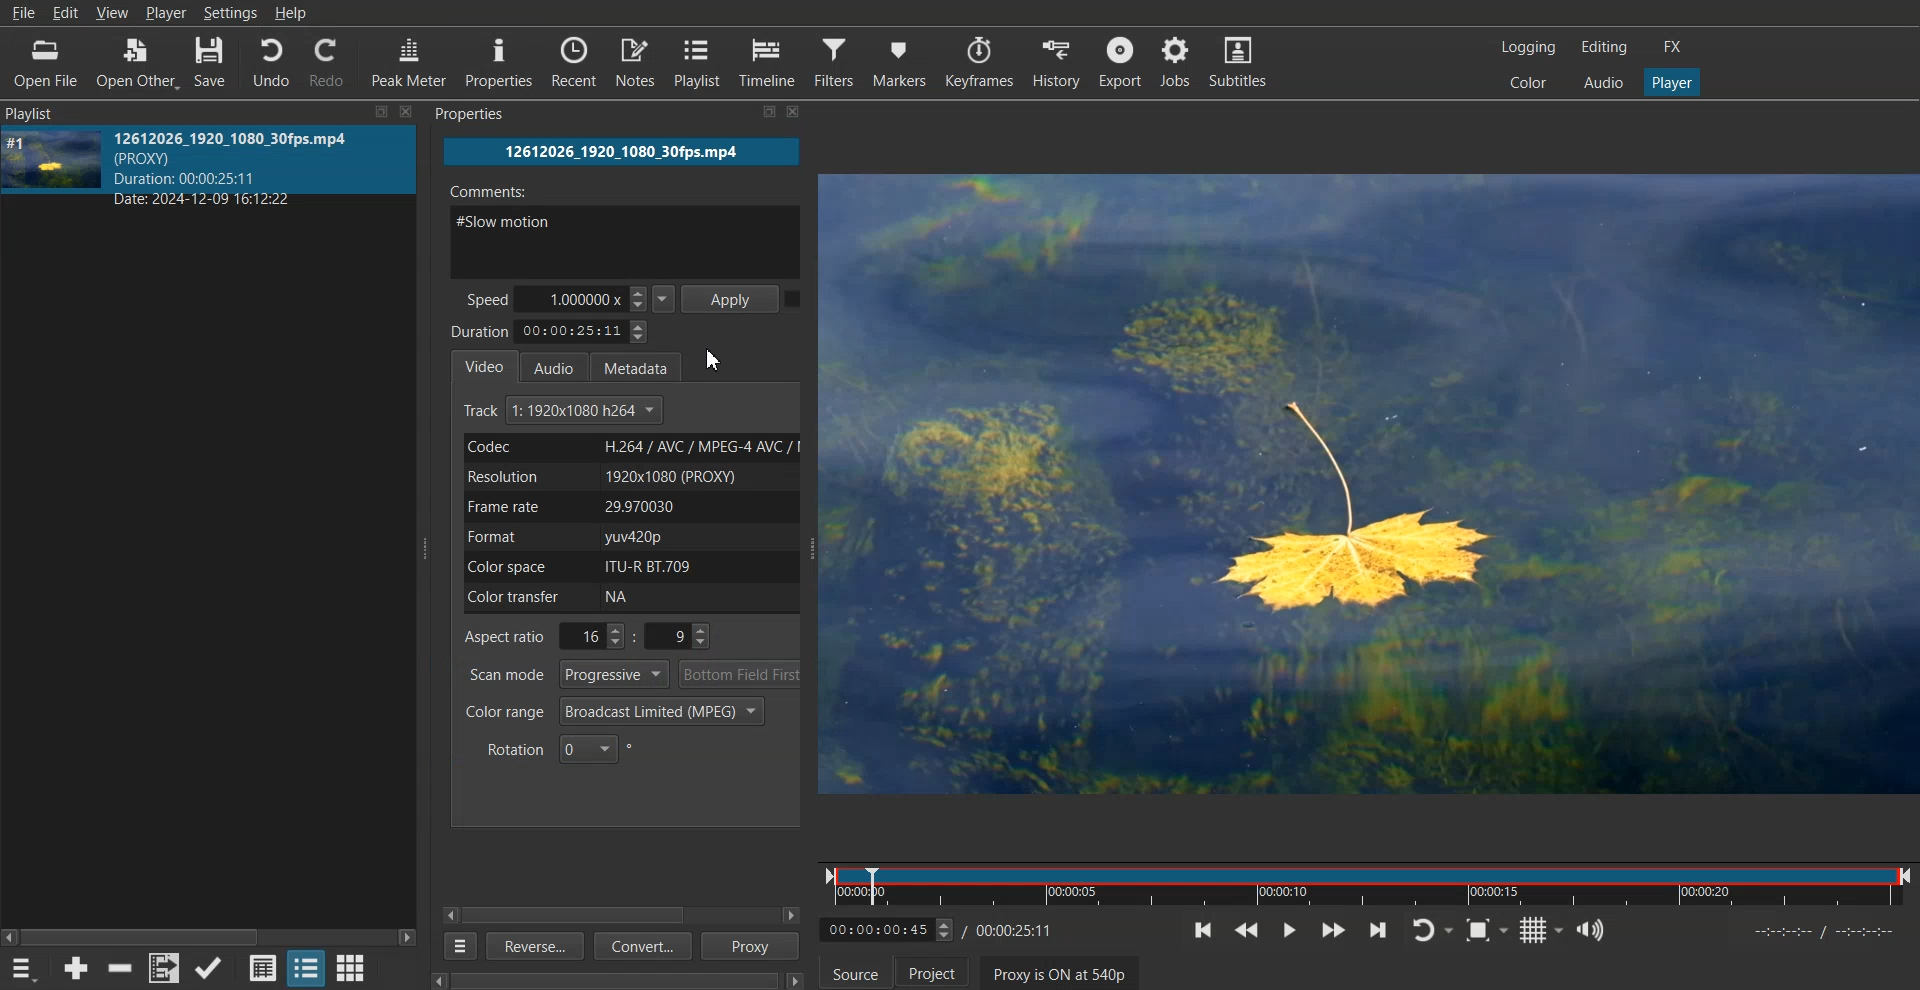  I want to click on Undo, so click(270, 61).